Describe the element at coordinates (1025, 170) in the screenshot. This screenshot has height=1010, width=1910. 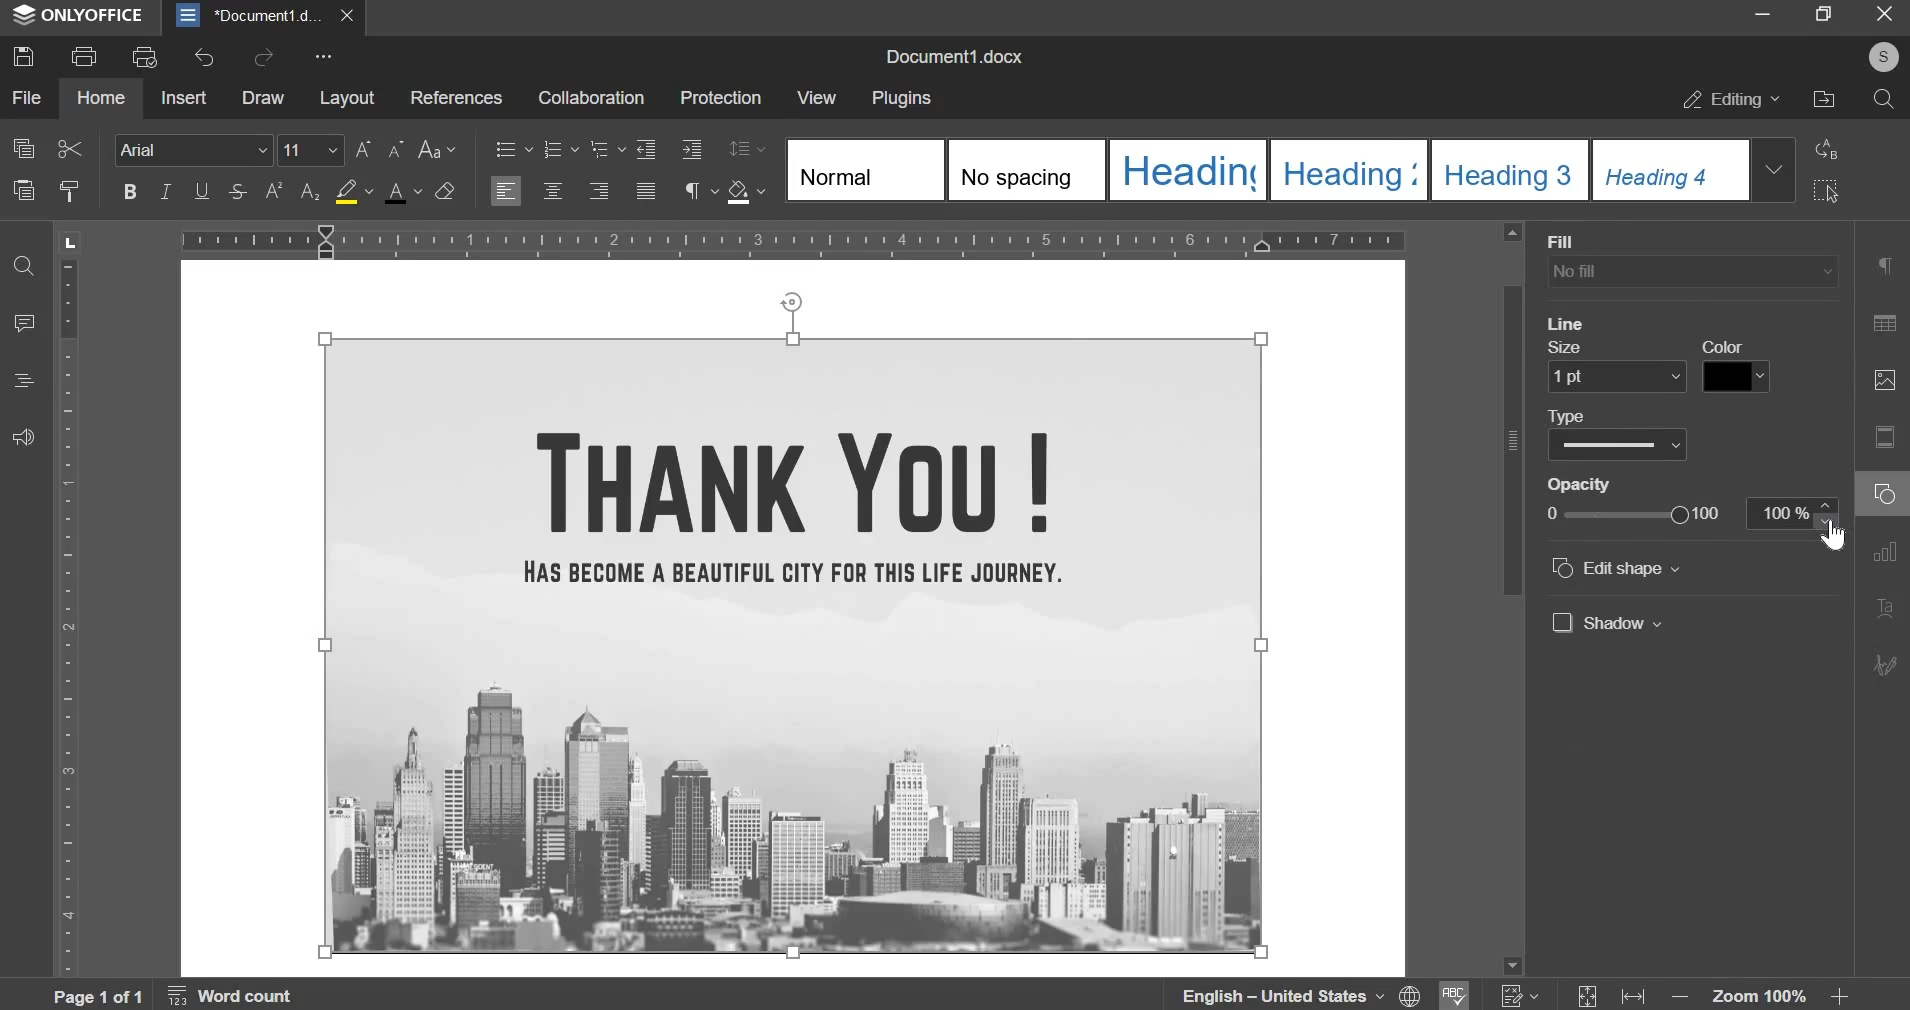
I see `No spacing` at that location.